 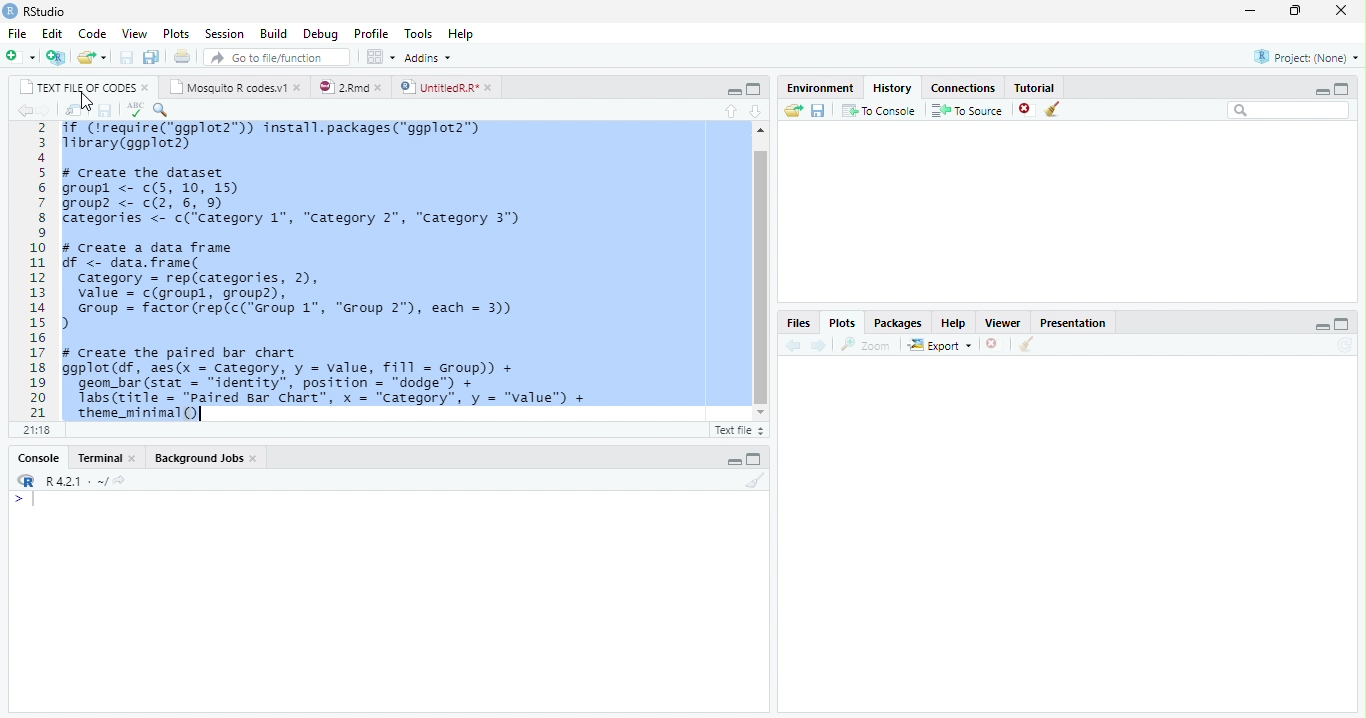 I want to click on go forward, so click(x=42, y=111).